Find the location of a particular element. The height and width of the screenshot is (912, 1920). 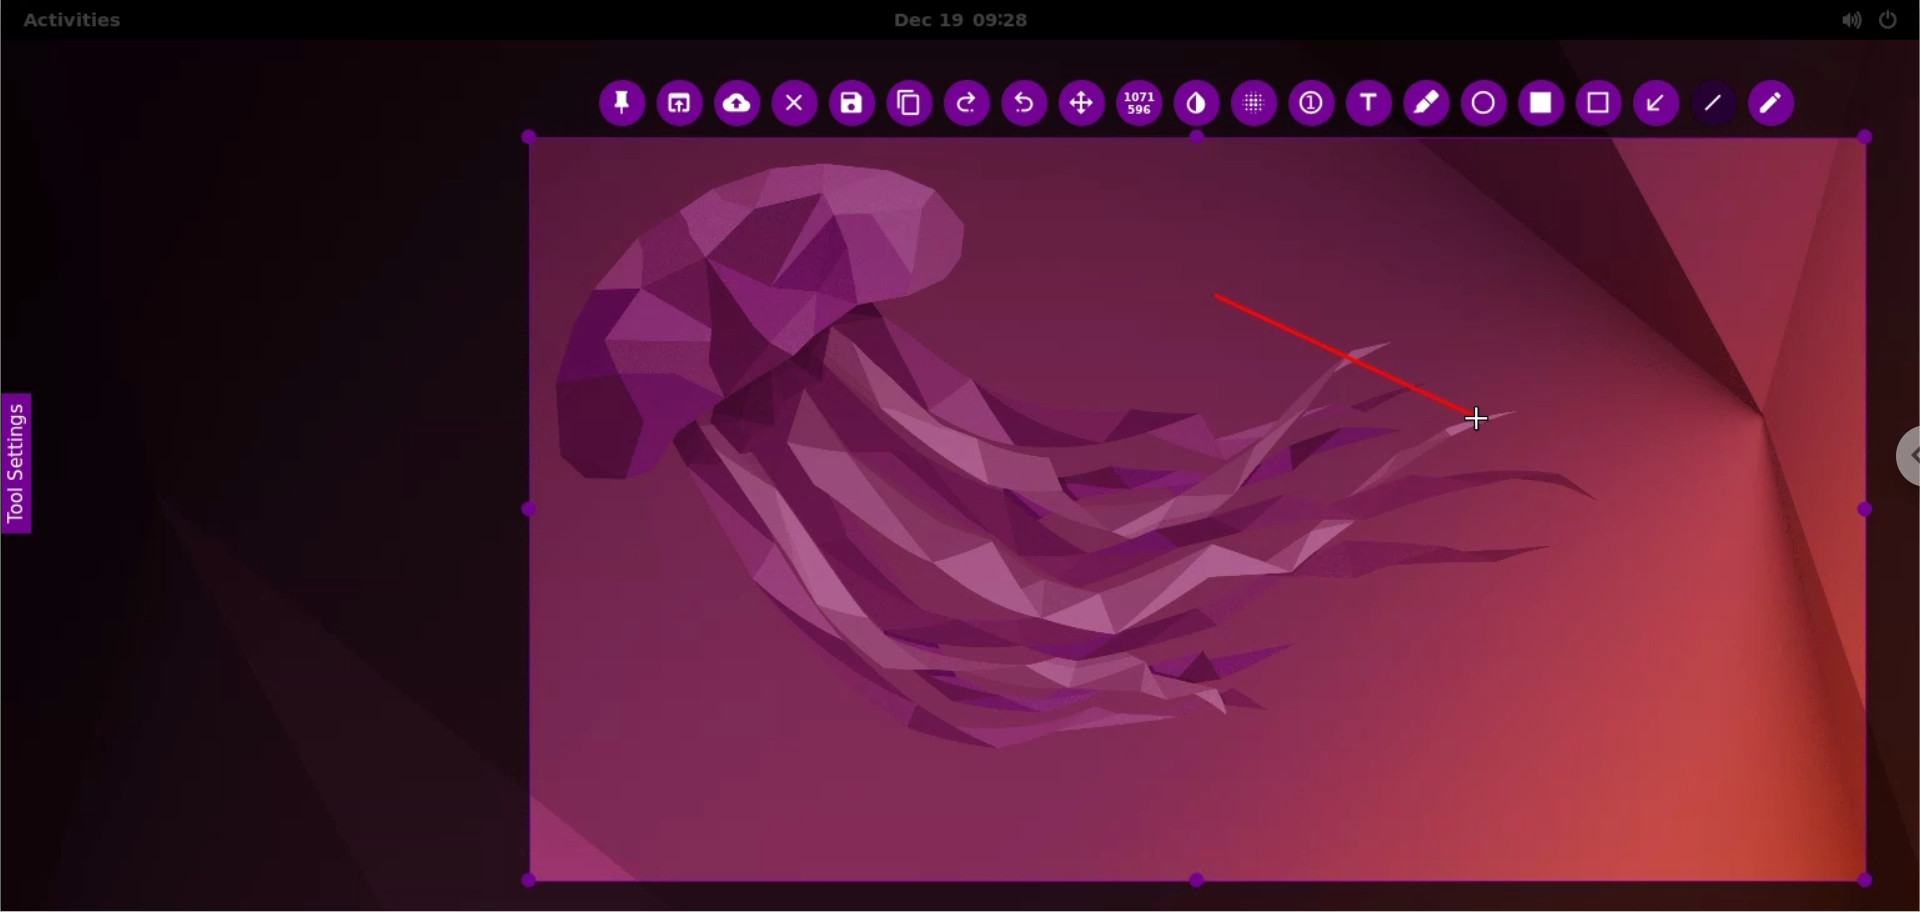

pencil is located at coordinates (1773, 104).